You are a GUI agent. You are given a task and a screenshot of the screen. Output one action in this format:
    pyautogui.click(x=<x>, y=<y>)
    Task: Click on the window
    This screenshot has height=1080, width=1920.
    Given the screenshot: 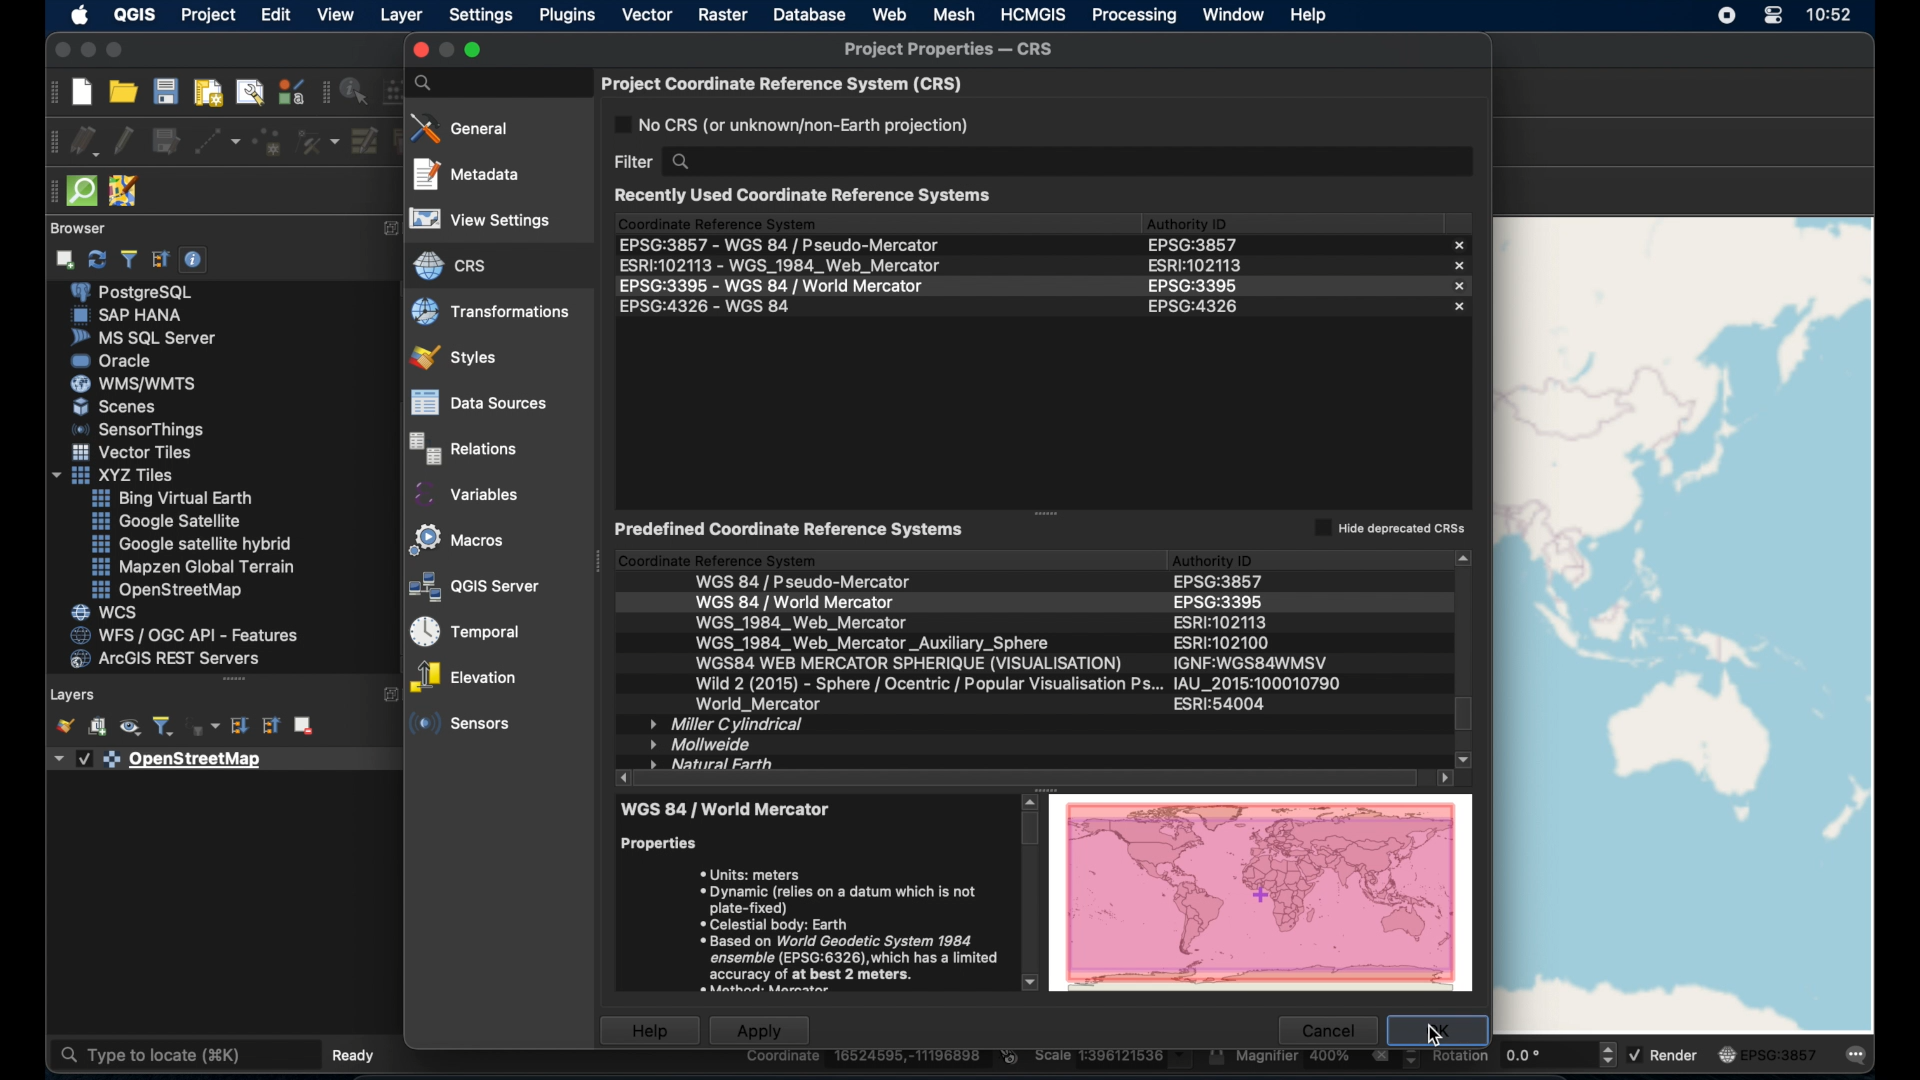 What is the action you would take?
    pyautogui.click(x=1232, y=15)
    